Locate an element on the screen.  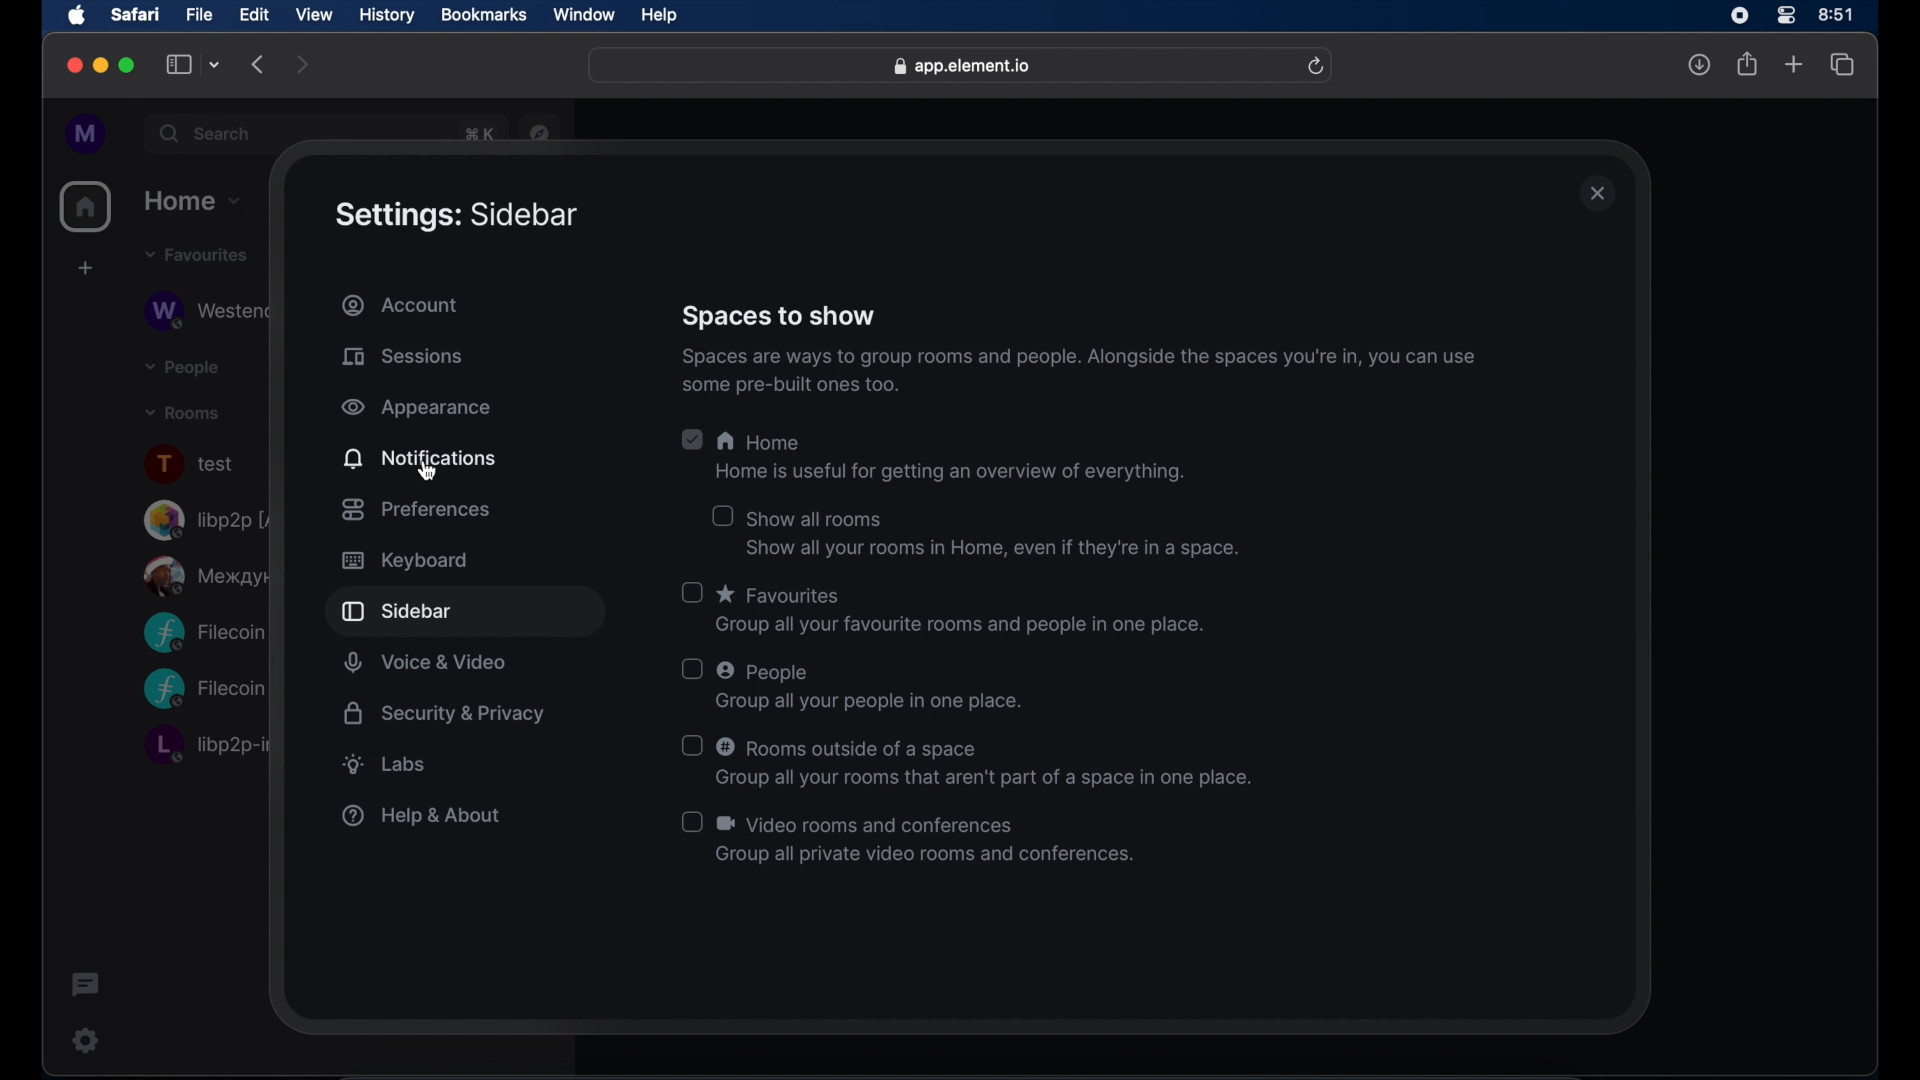
Filecooin is located at coordinates (203, 689).